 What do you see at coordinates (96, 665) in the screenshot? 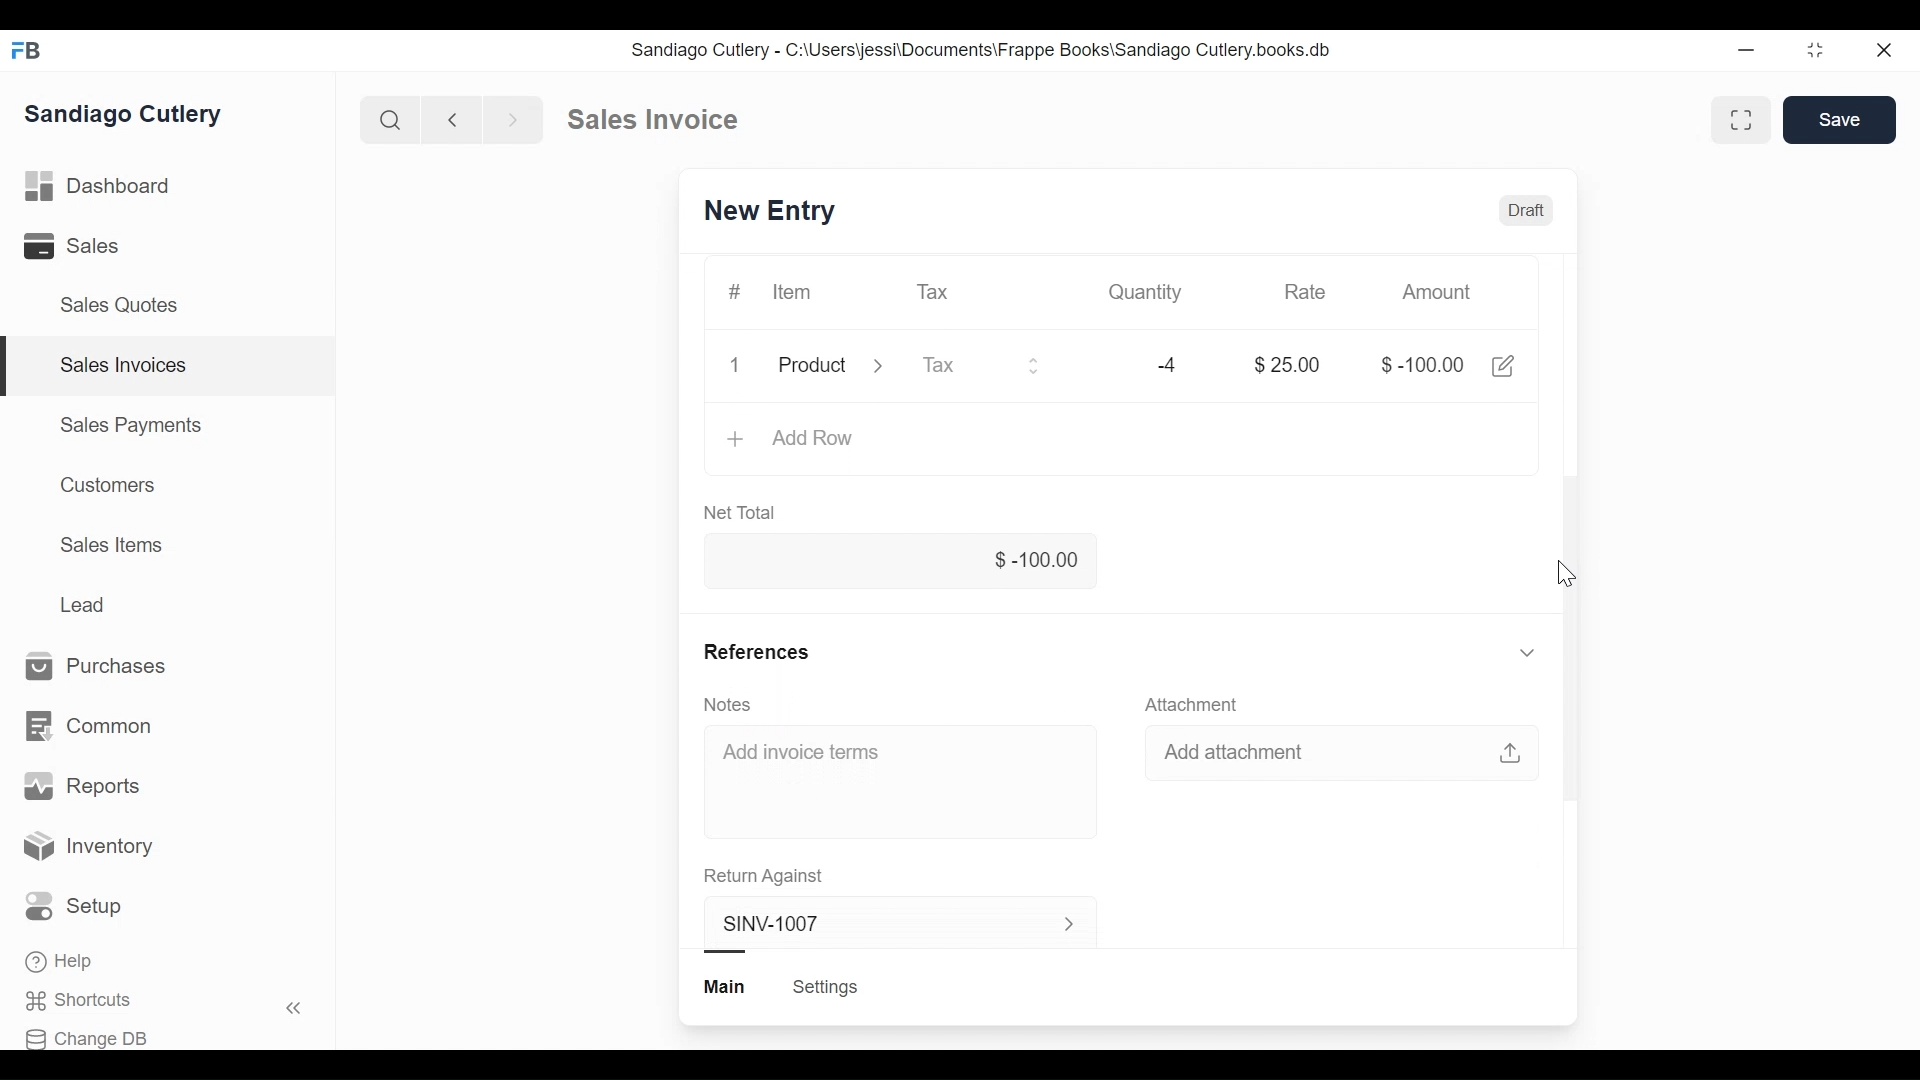
I see `Purchases` at bounding box center [96, 665].